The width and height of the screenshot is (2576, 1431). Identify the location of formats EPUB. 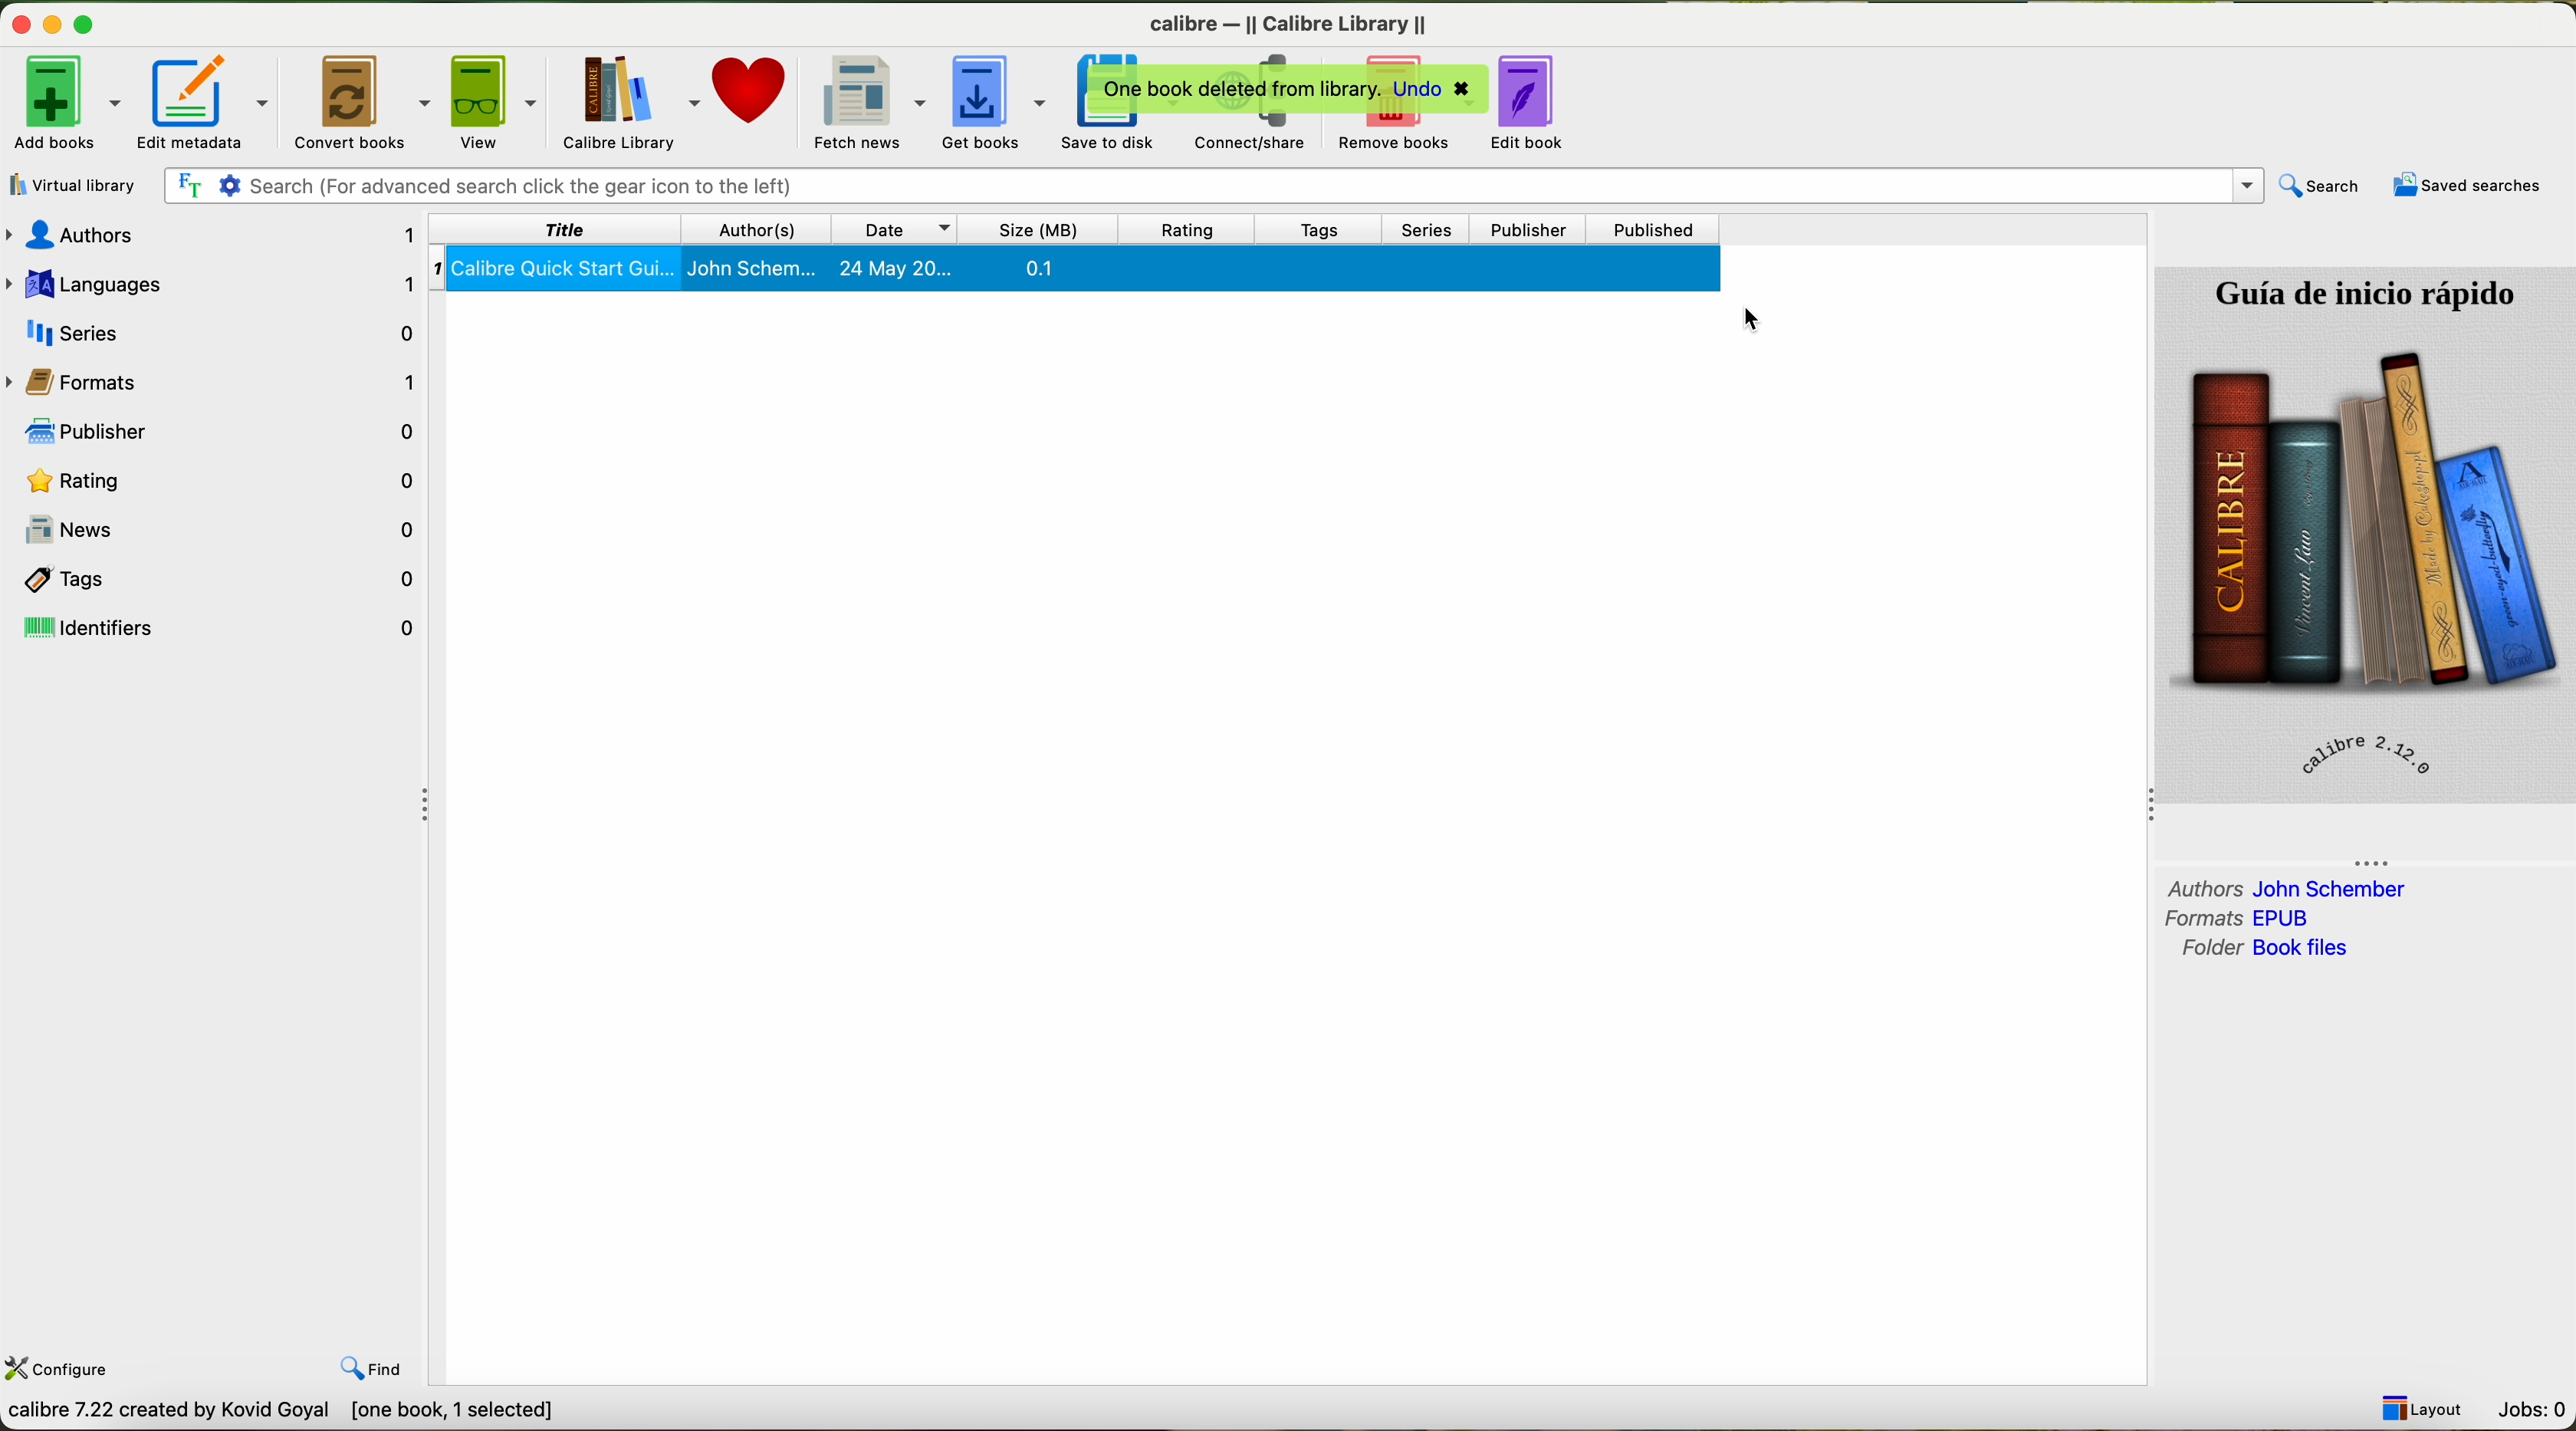
(2246, 917).